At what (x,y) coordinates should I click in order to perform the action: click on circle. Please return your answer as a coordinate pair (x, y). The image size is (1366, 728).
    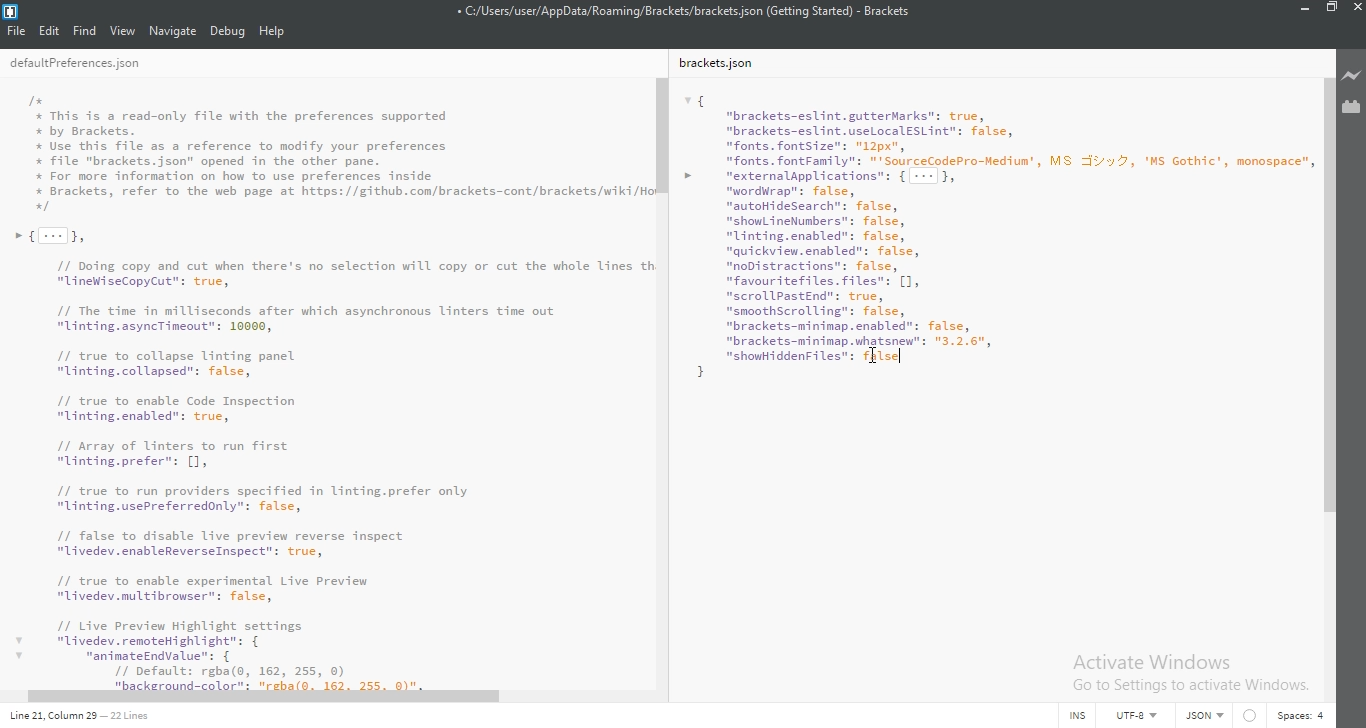
    Looking at the image, I should click on (1253, 714).